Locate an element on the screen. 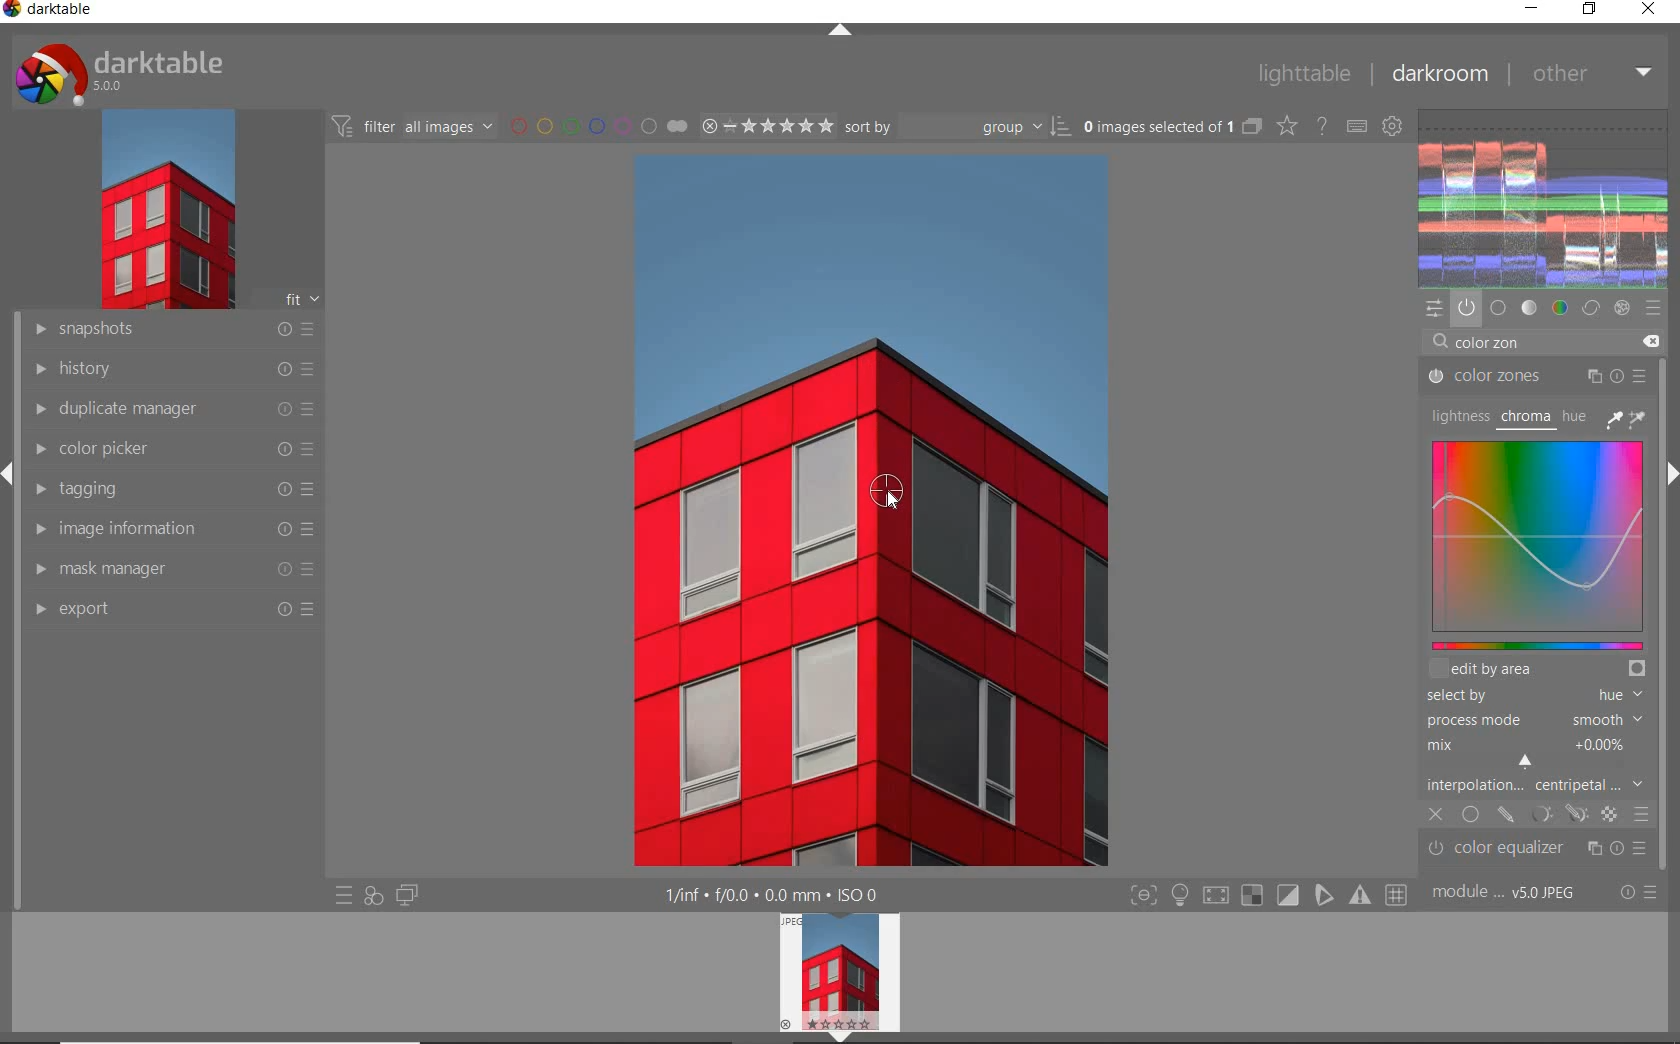 This screenshot has height=1044, width=1680. gamut check is located at coordinates (1250, 895).